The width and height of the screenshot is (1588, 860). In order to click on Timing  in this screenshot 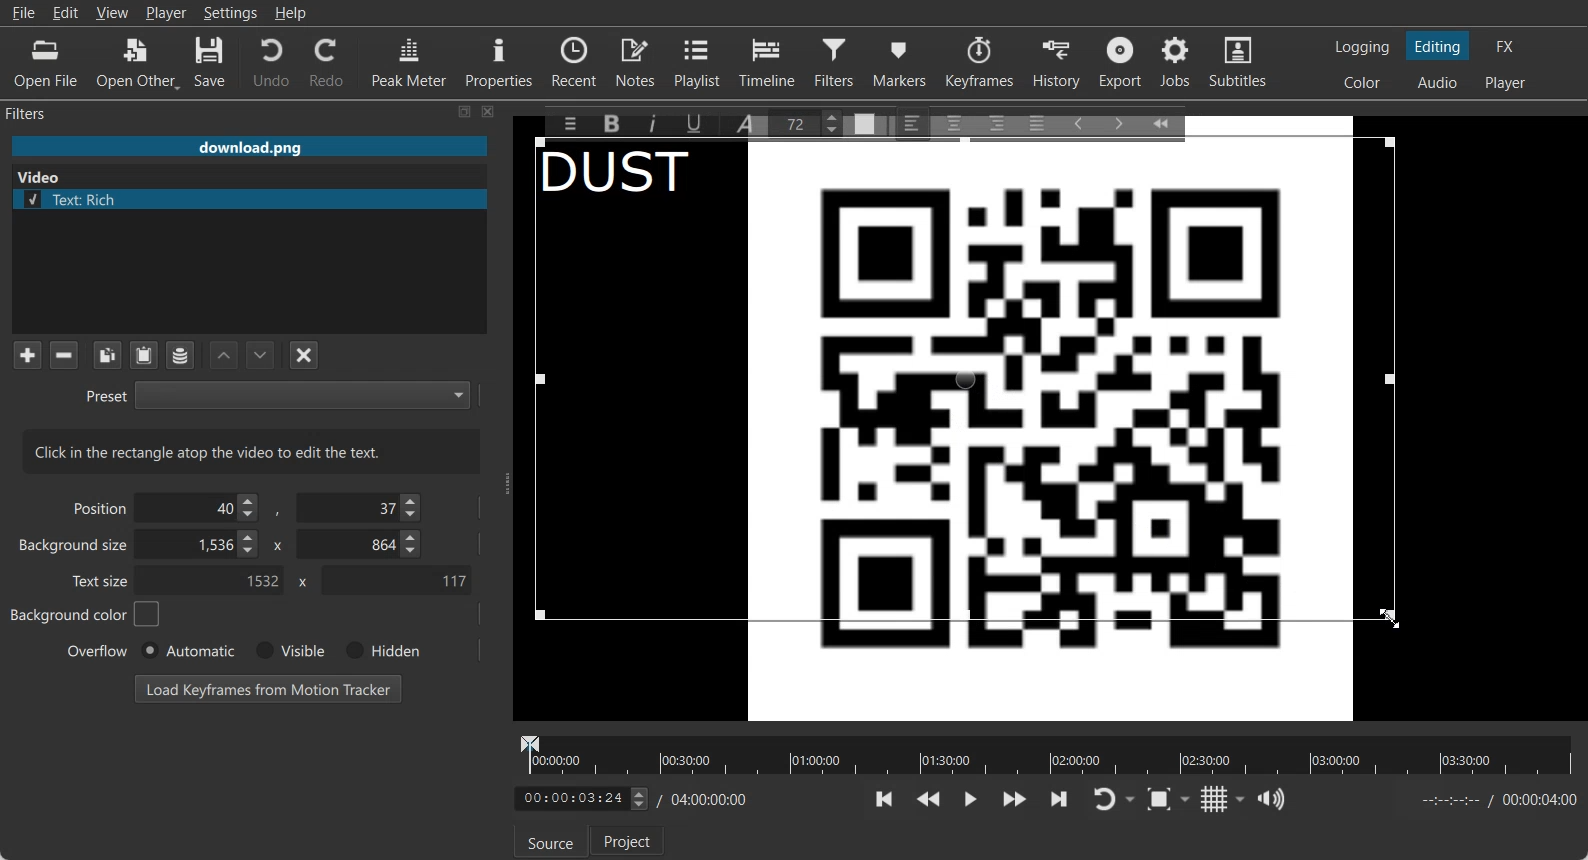, I will do `click(705, 799)`.